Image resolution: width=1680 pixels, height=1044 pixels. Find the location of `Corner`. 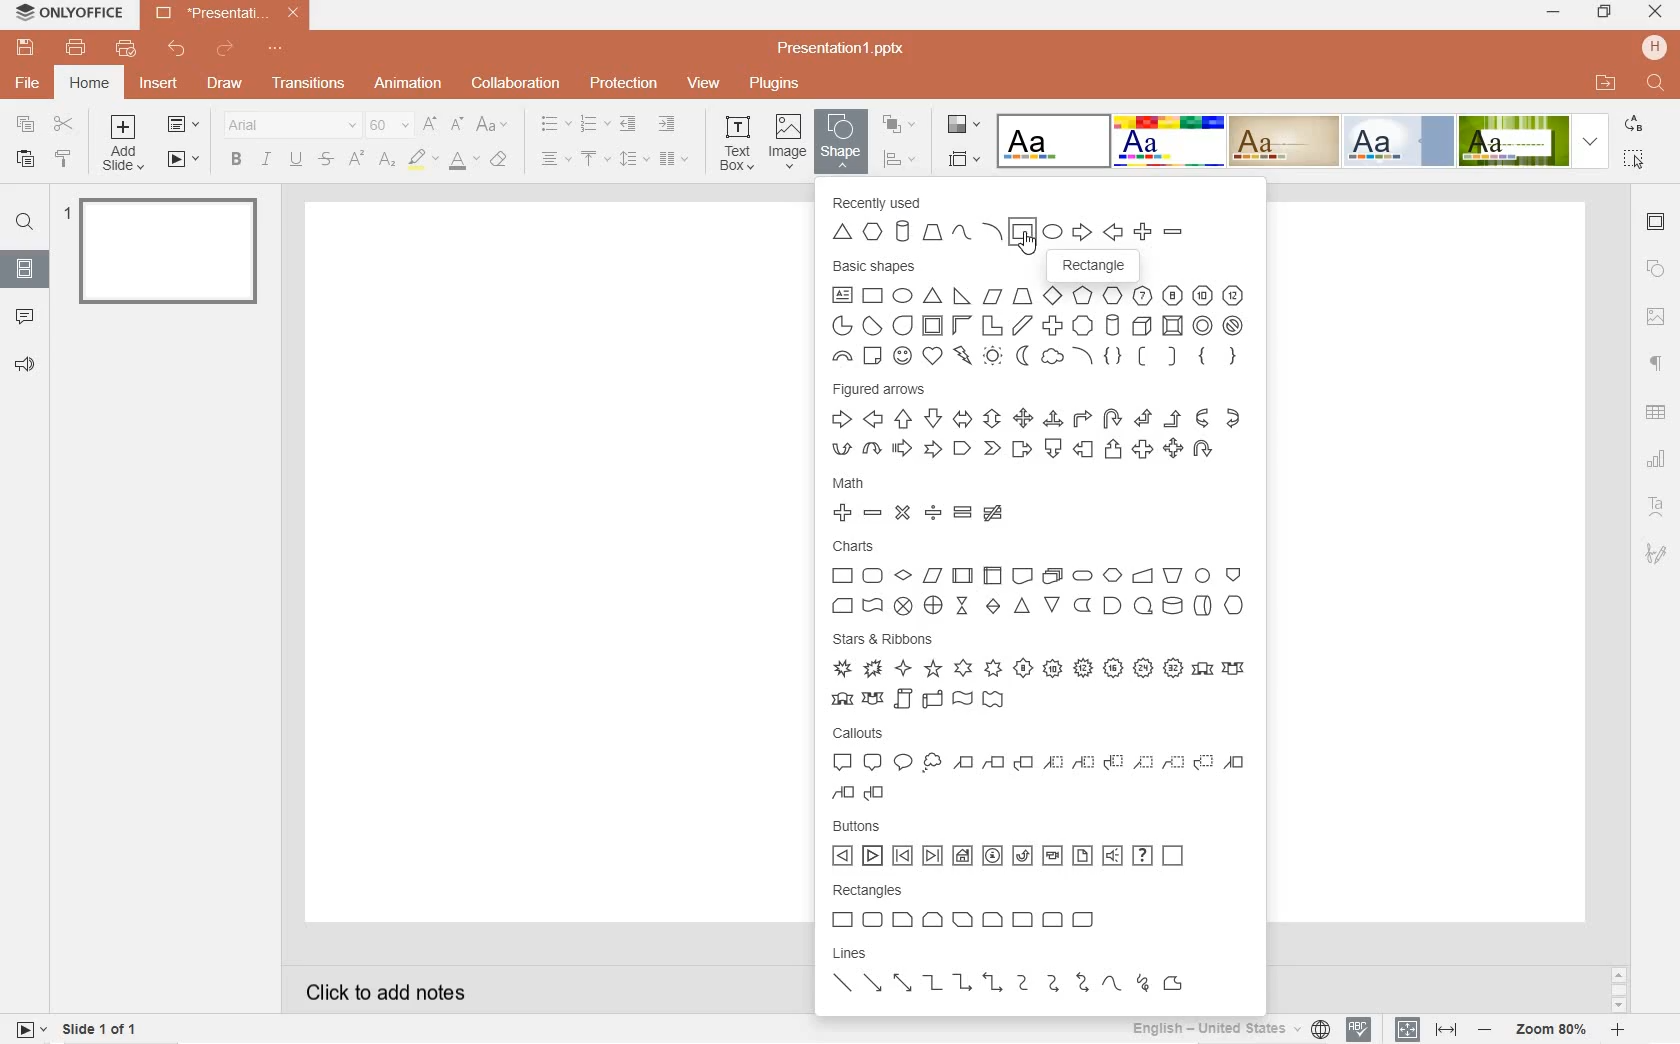

Corner is located at coordinates (993, 326).